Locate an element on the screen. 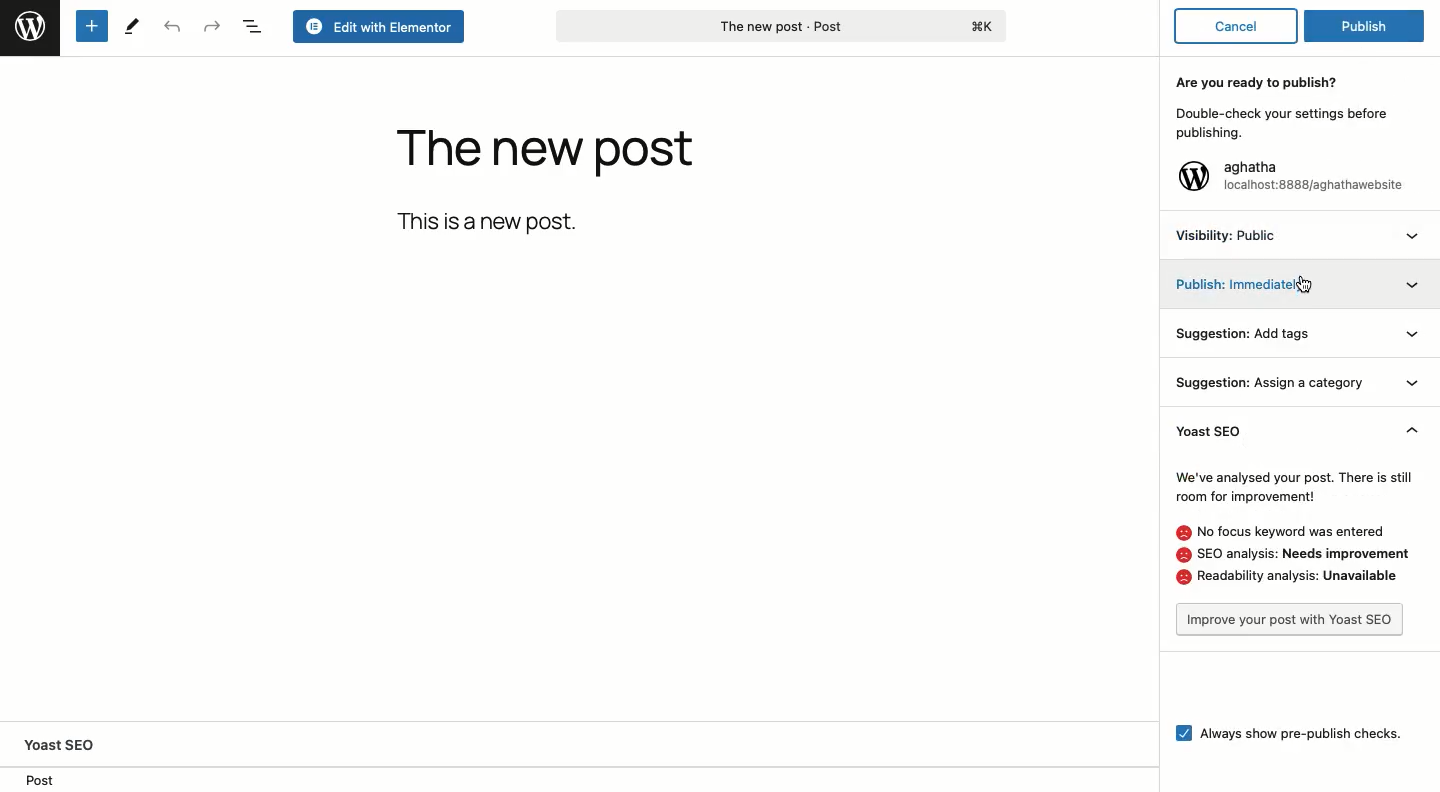  Publish is located at coordinates (1370, 23).